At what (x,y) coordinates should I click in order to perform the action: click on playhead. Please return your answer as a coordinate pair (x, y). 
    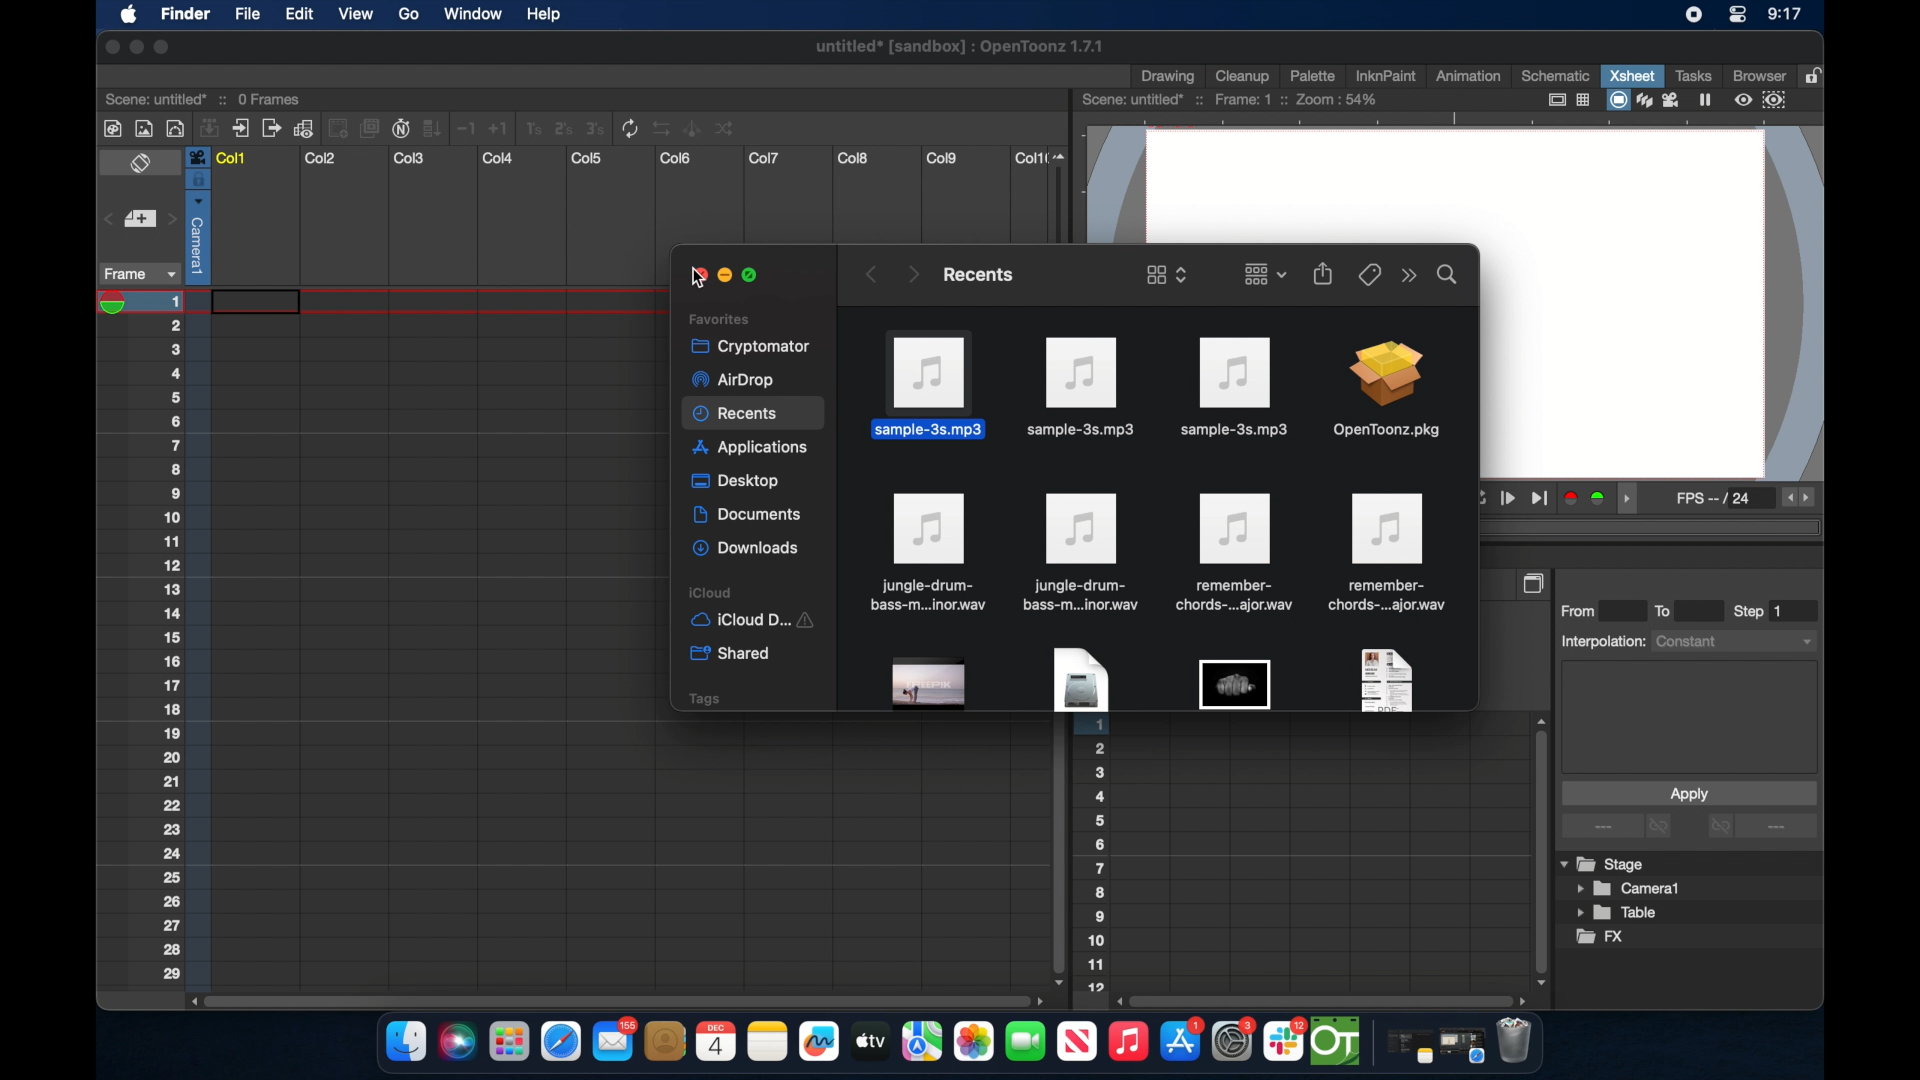
    Looking at the image, I should click on (119, 303).